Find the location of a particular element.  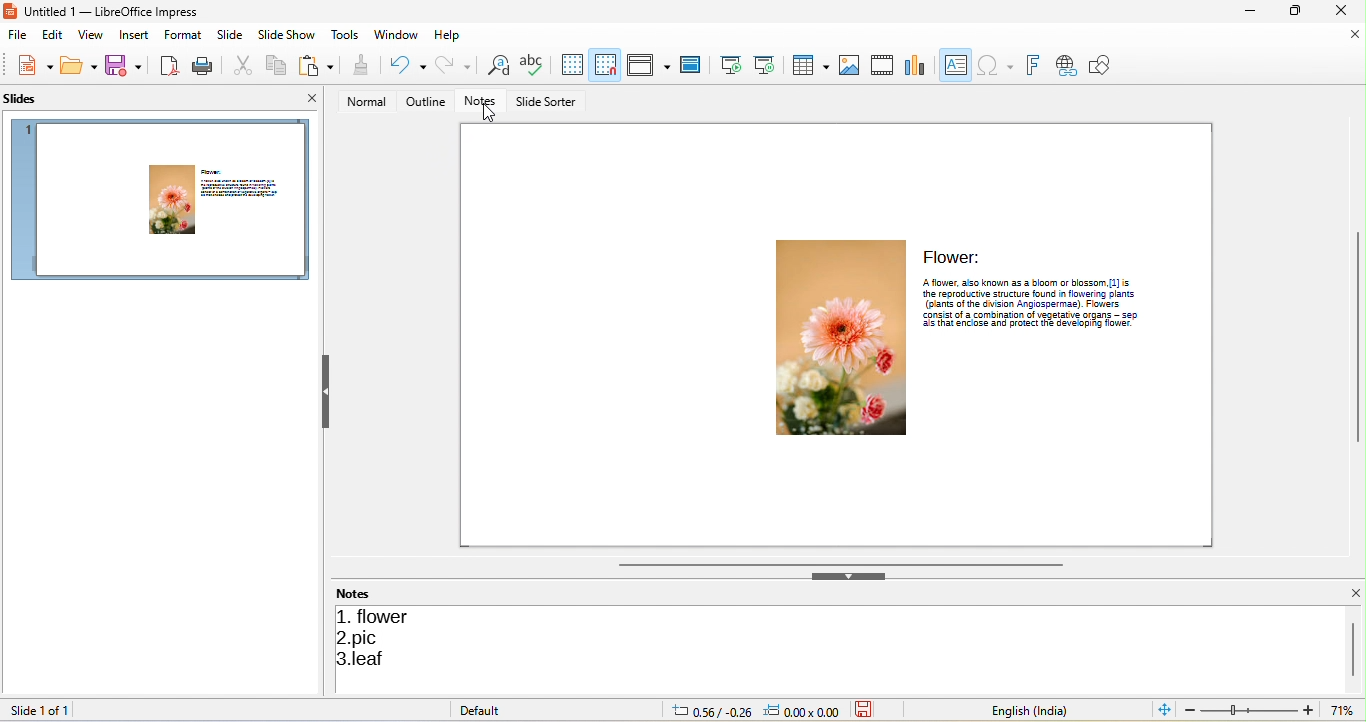

the document has not been modified since the last save is located at coordinates (868, 710).